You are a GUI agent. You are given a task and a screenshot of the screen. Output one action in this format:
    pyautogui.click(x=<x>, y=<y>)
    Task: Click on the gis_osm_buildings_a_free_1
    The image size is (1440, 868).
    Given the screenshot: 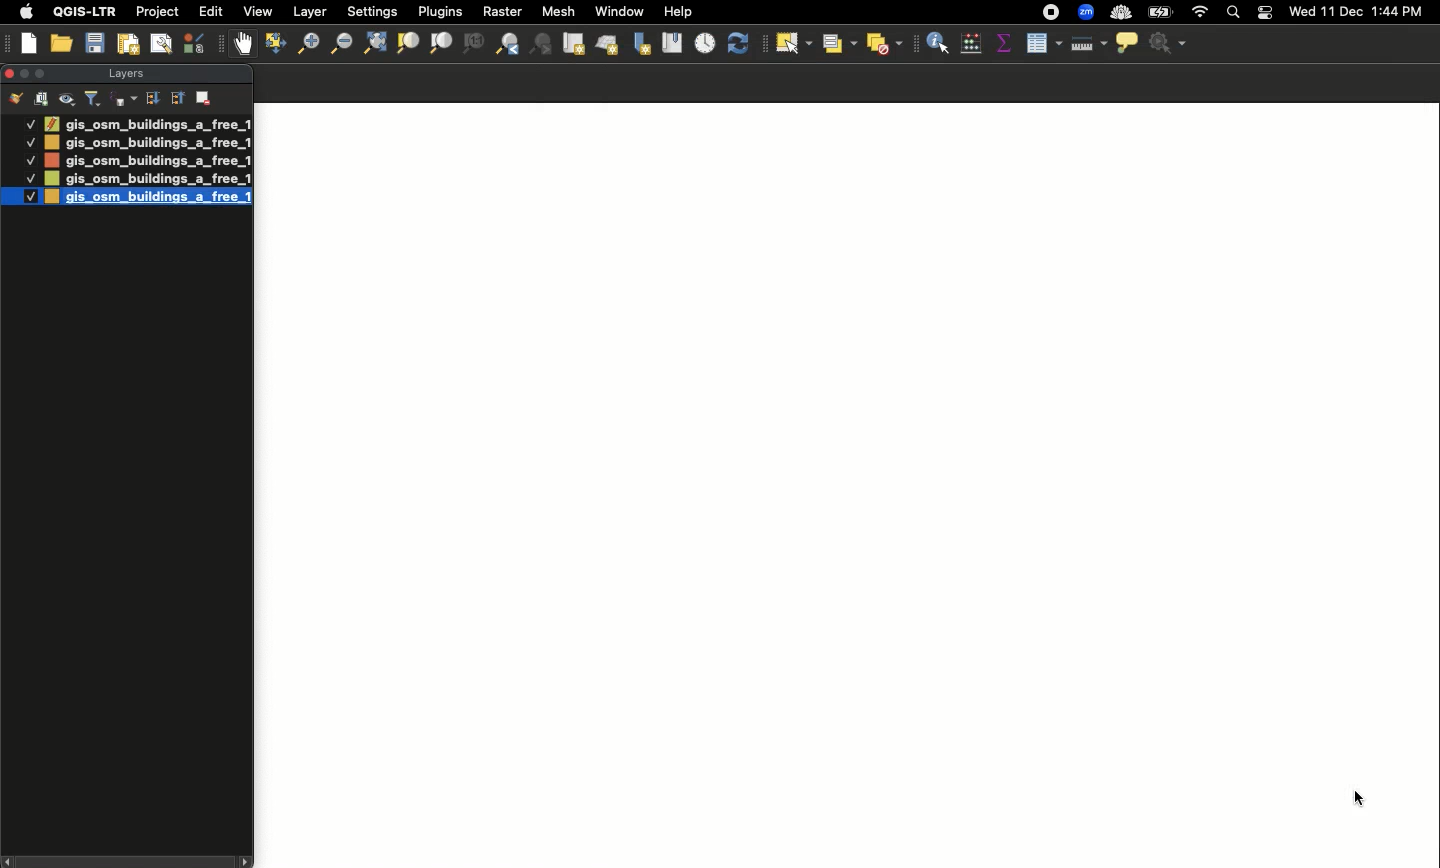 What is the action you would take?
    pyautogui.click(x=146, y=179)
    